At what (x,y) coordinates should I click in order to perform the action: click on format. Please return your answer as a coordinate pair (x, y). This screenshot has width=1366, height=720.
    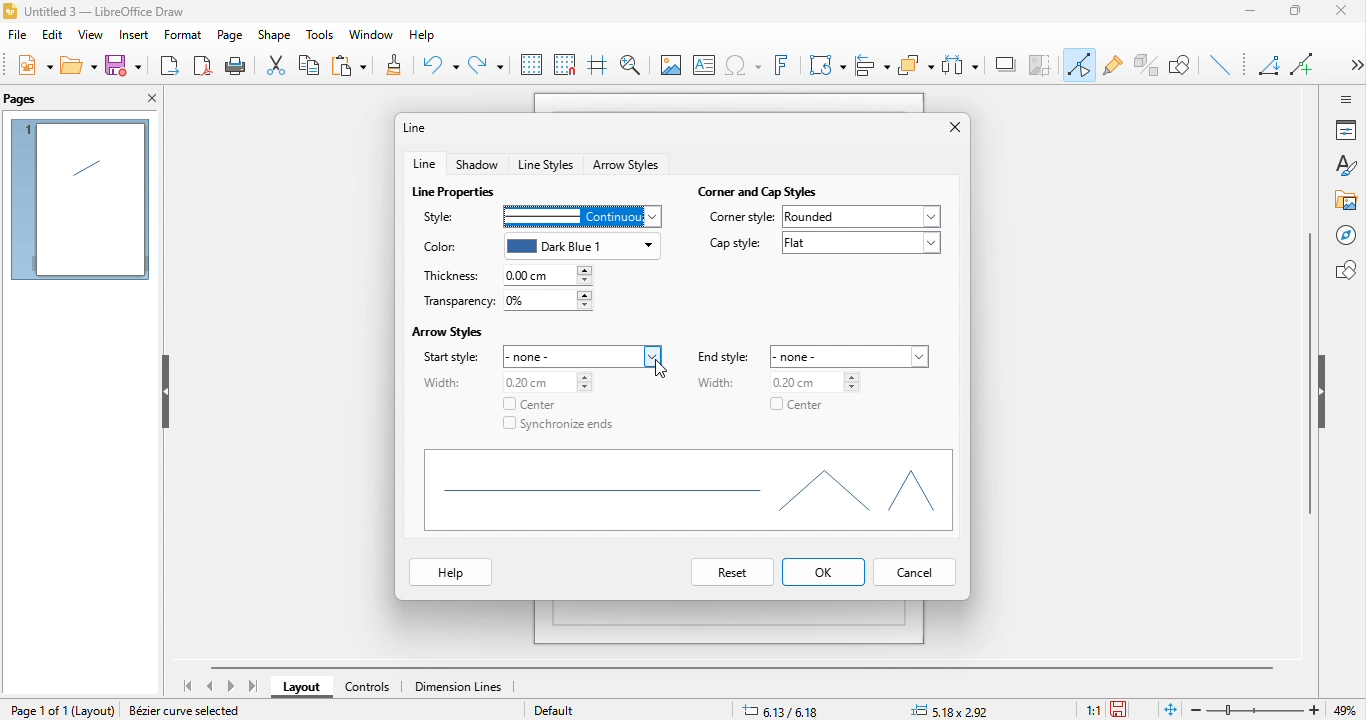
    Looking at the image, I should click on (181, 35).